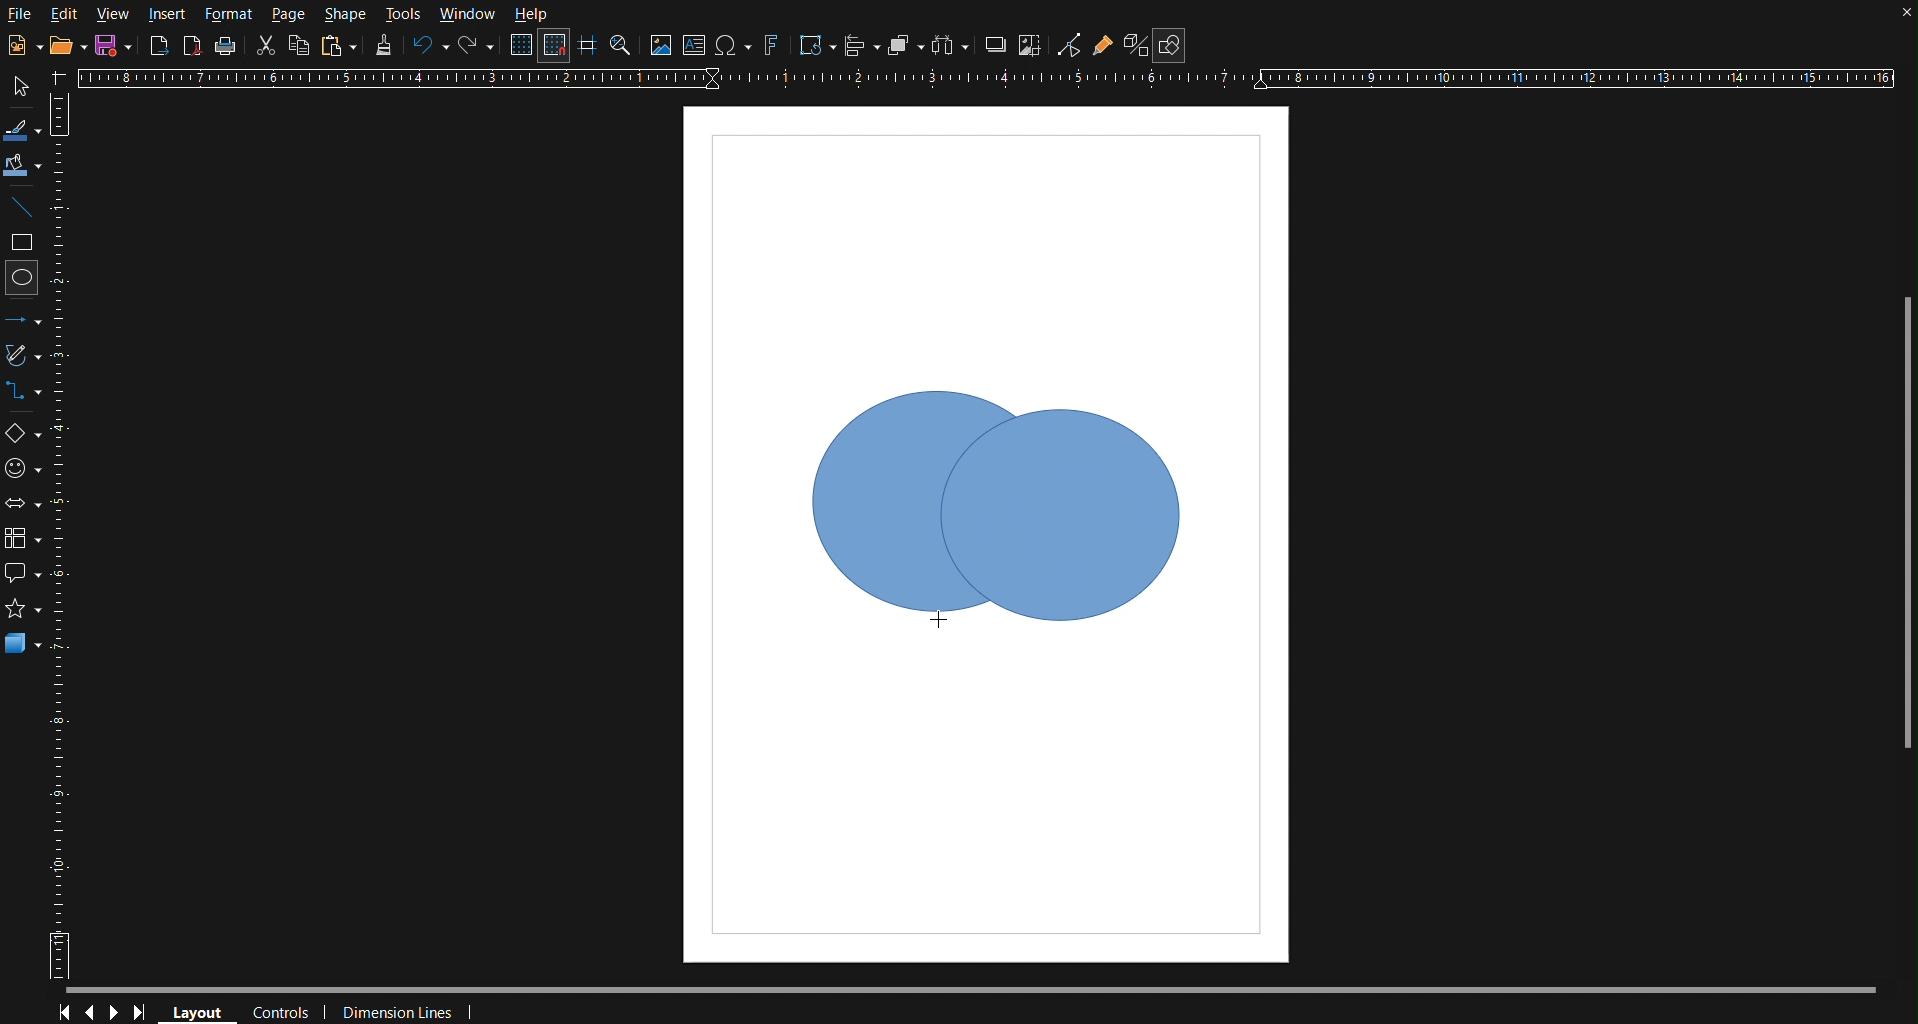  What do you see at coordinates (23, 510) in the screenshot?
I see `Box Arrows` at bounding box center [23, 510].